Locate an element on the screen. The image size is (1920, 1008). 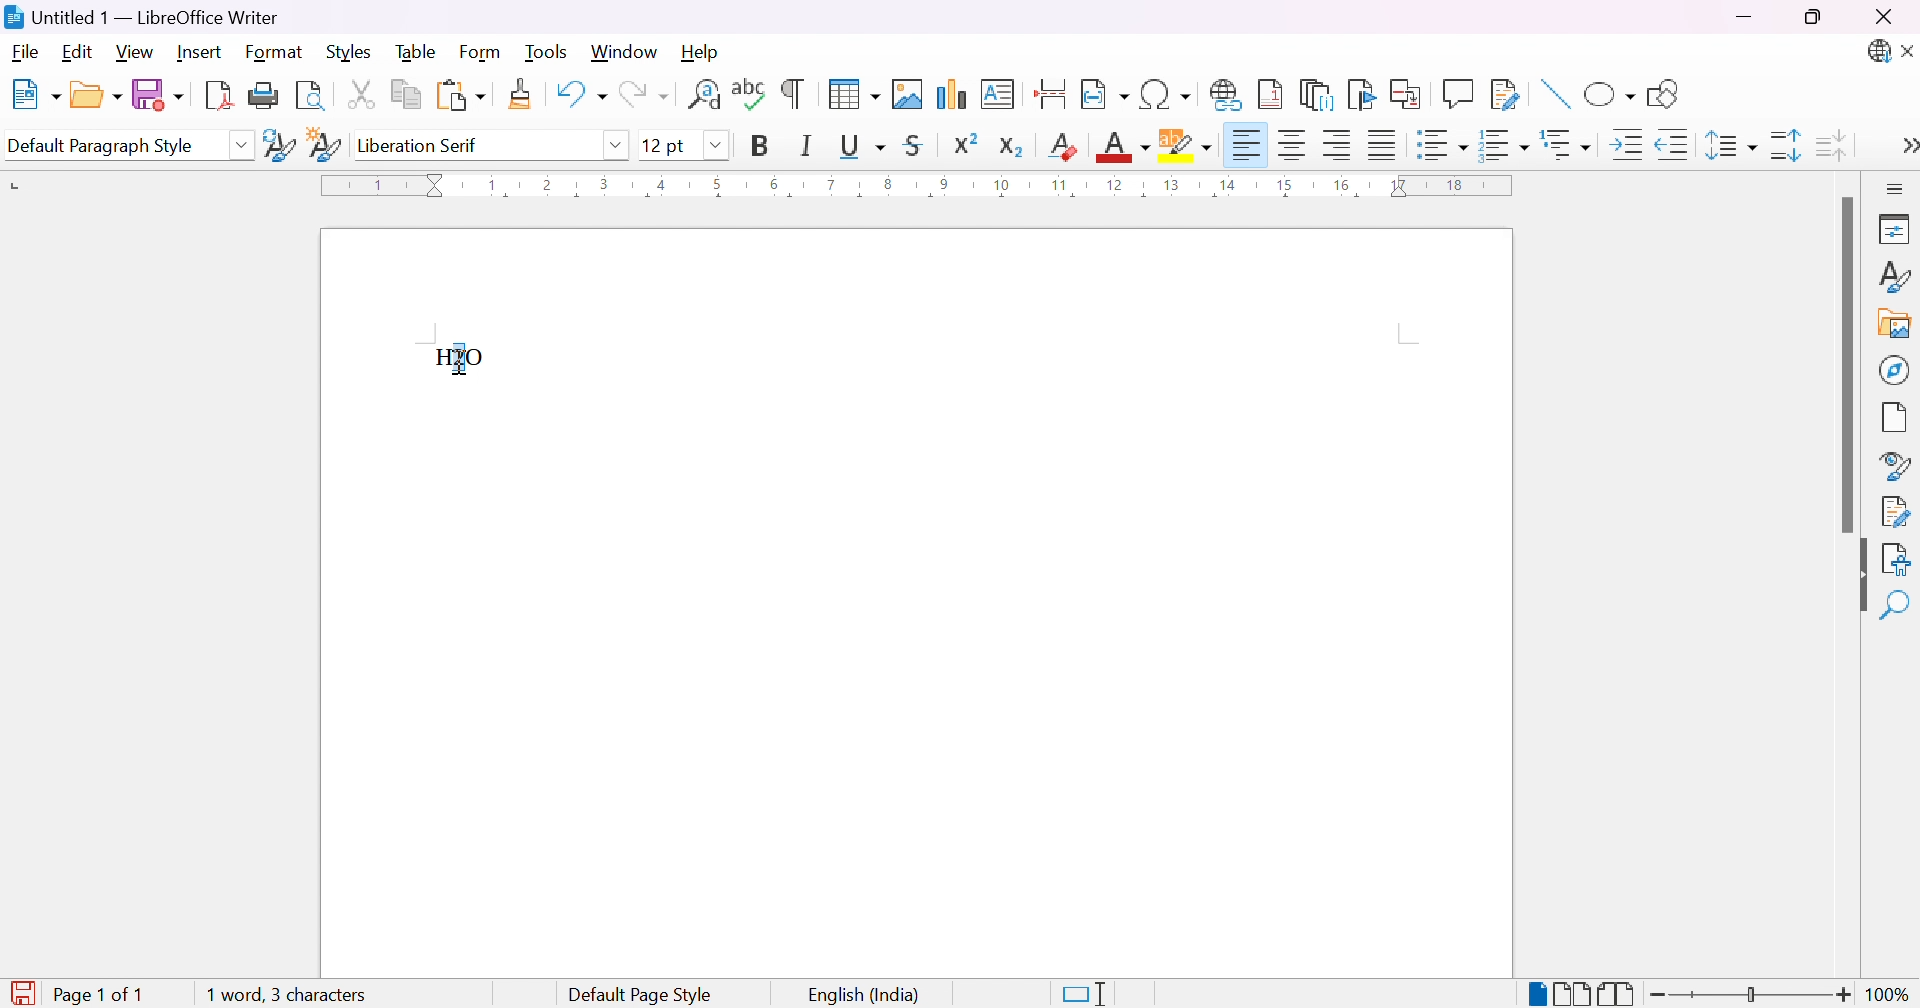
 is located at coordinates (793, 94).